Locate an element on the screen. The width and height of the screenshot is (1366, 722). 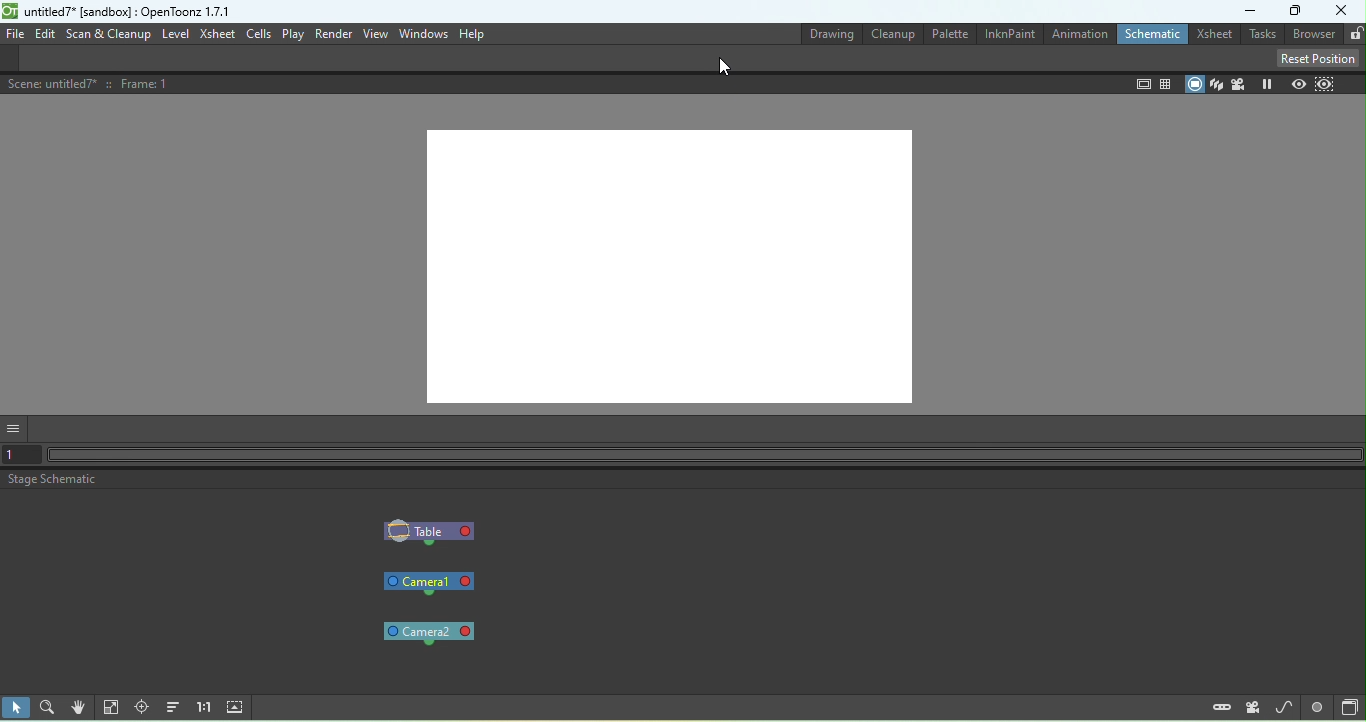
Cells is located at coordinates (258, 35).